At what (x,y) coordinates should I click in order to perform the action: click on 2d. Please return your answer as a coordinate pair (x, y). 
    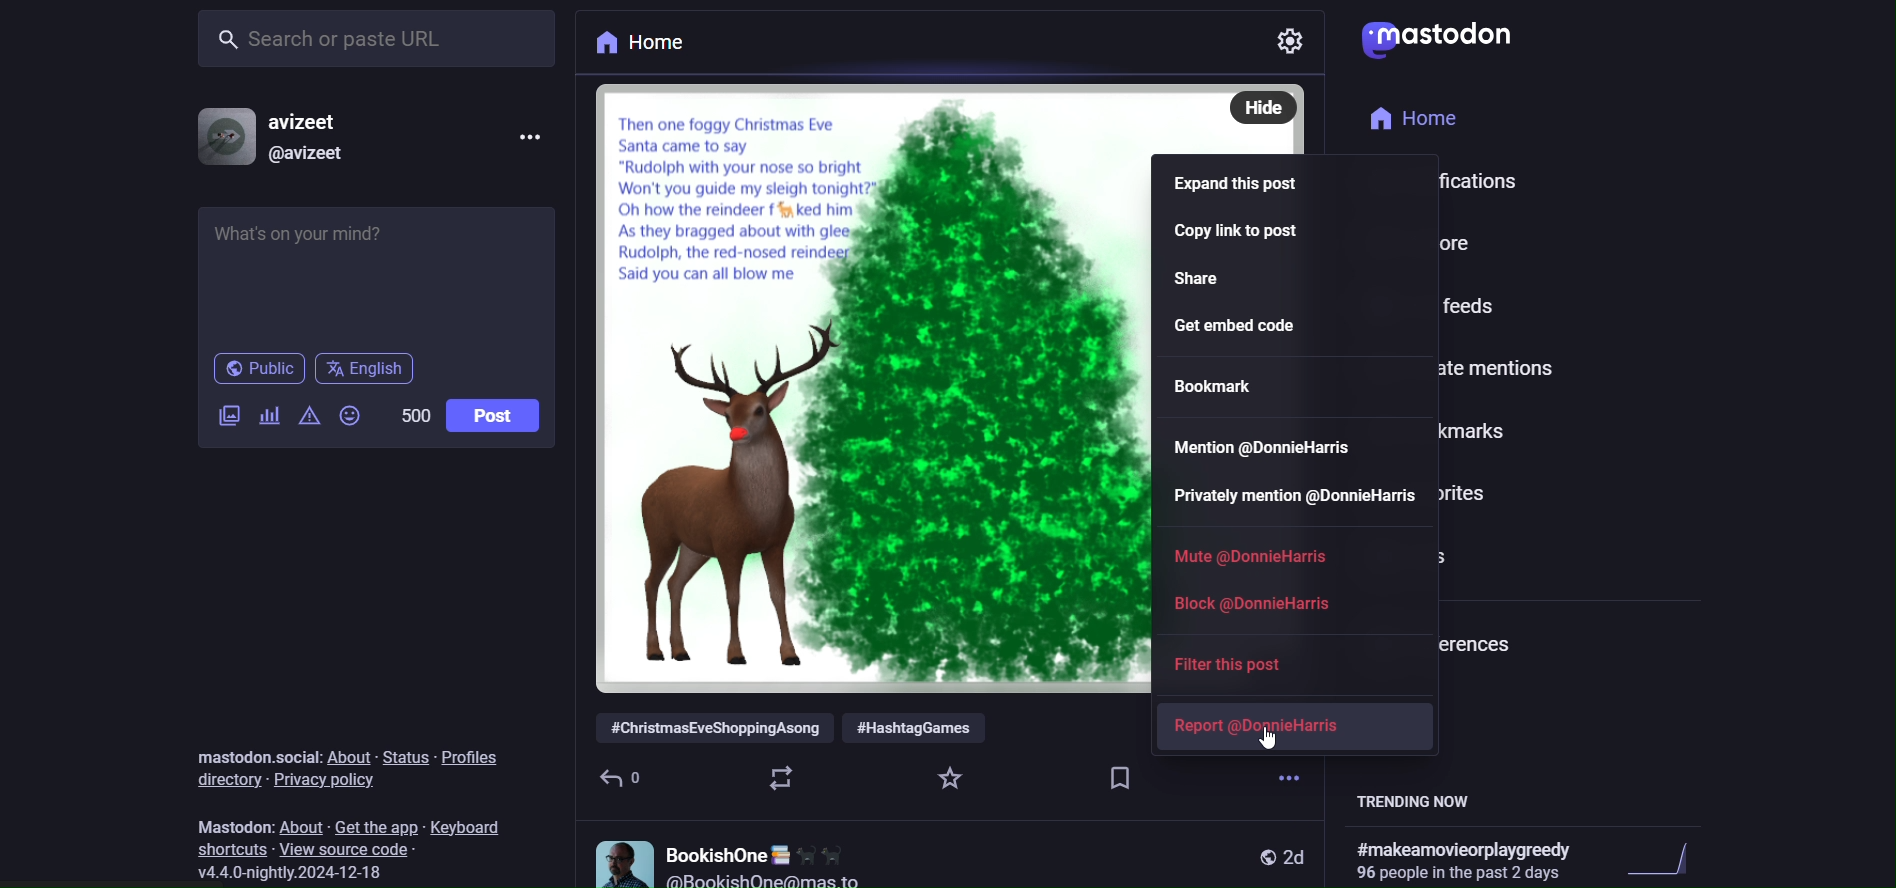
    Looking at the image, I should click on (1297, 854).